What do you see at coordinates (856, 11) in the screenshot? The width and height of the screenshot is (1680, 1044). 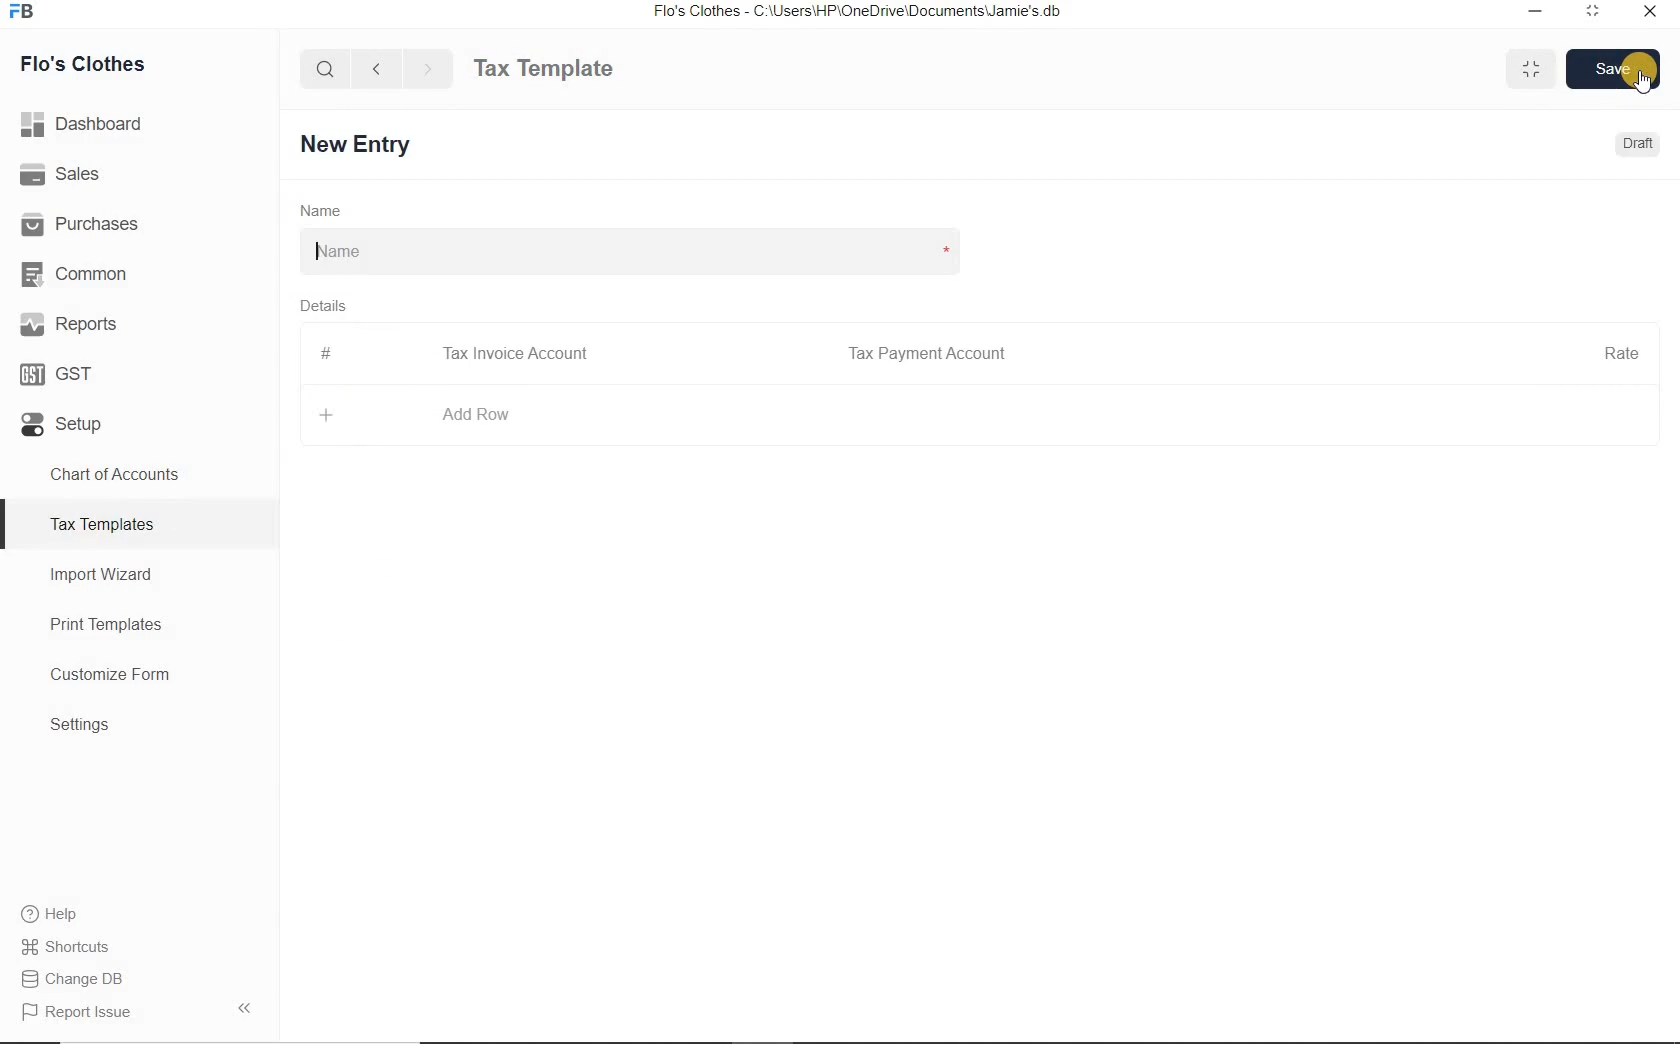 I see `Flo's Clothes - C:\Users\HP\OneDrive\Documents\Jamie's db` at bounding box center [856, 11].